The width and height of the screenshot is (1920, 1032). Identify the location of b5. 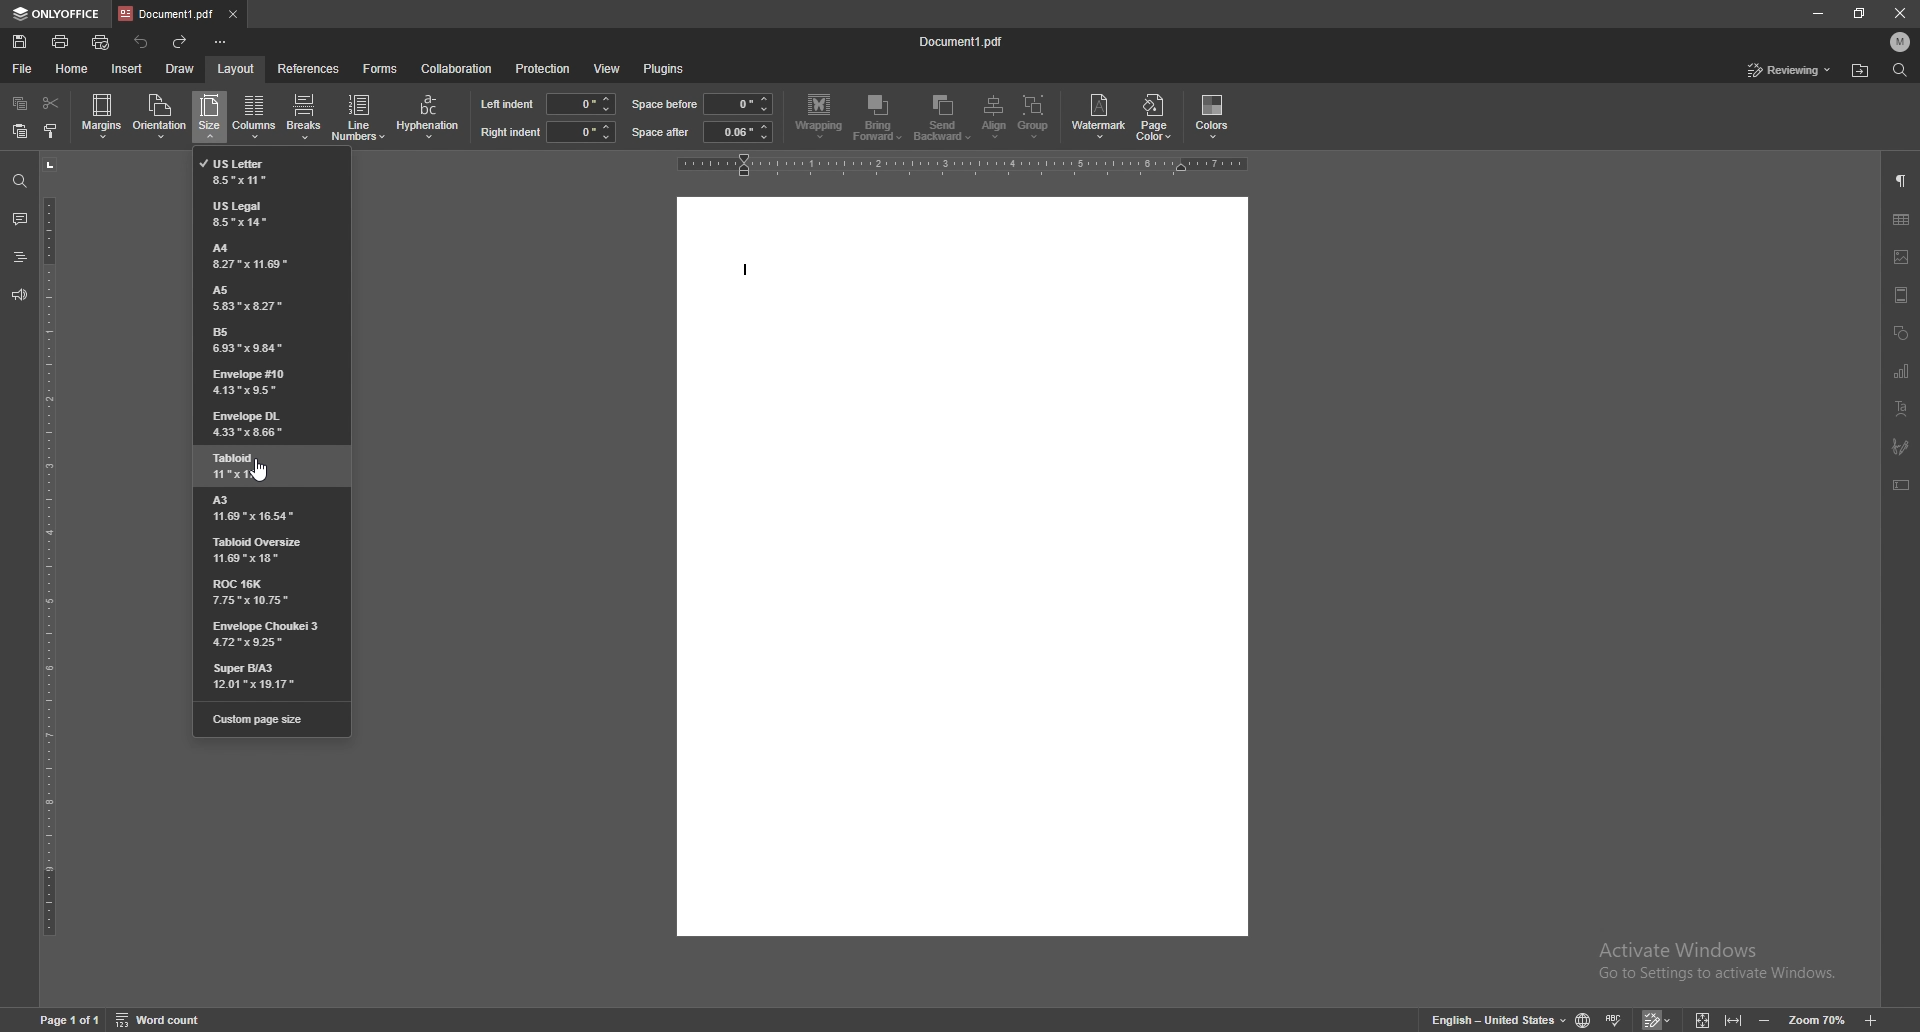
(266, 341).